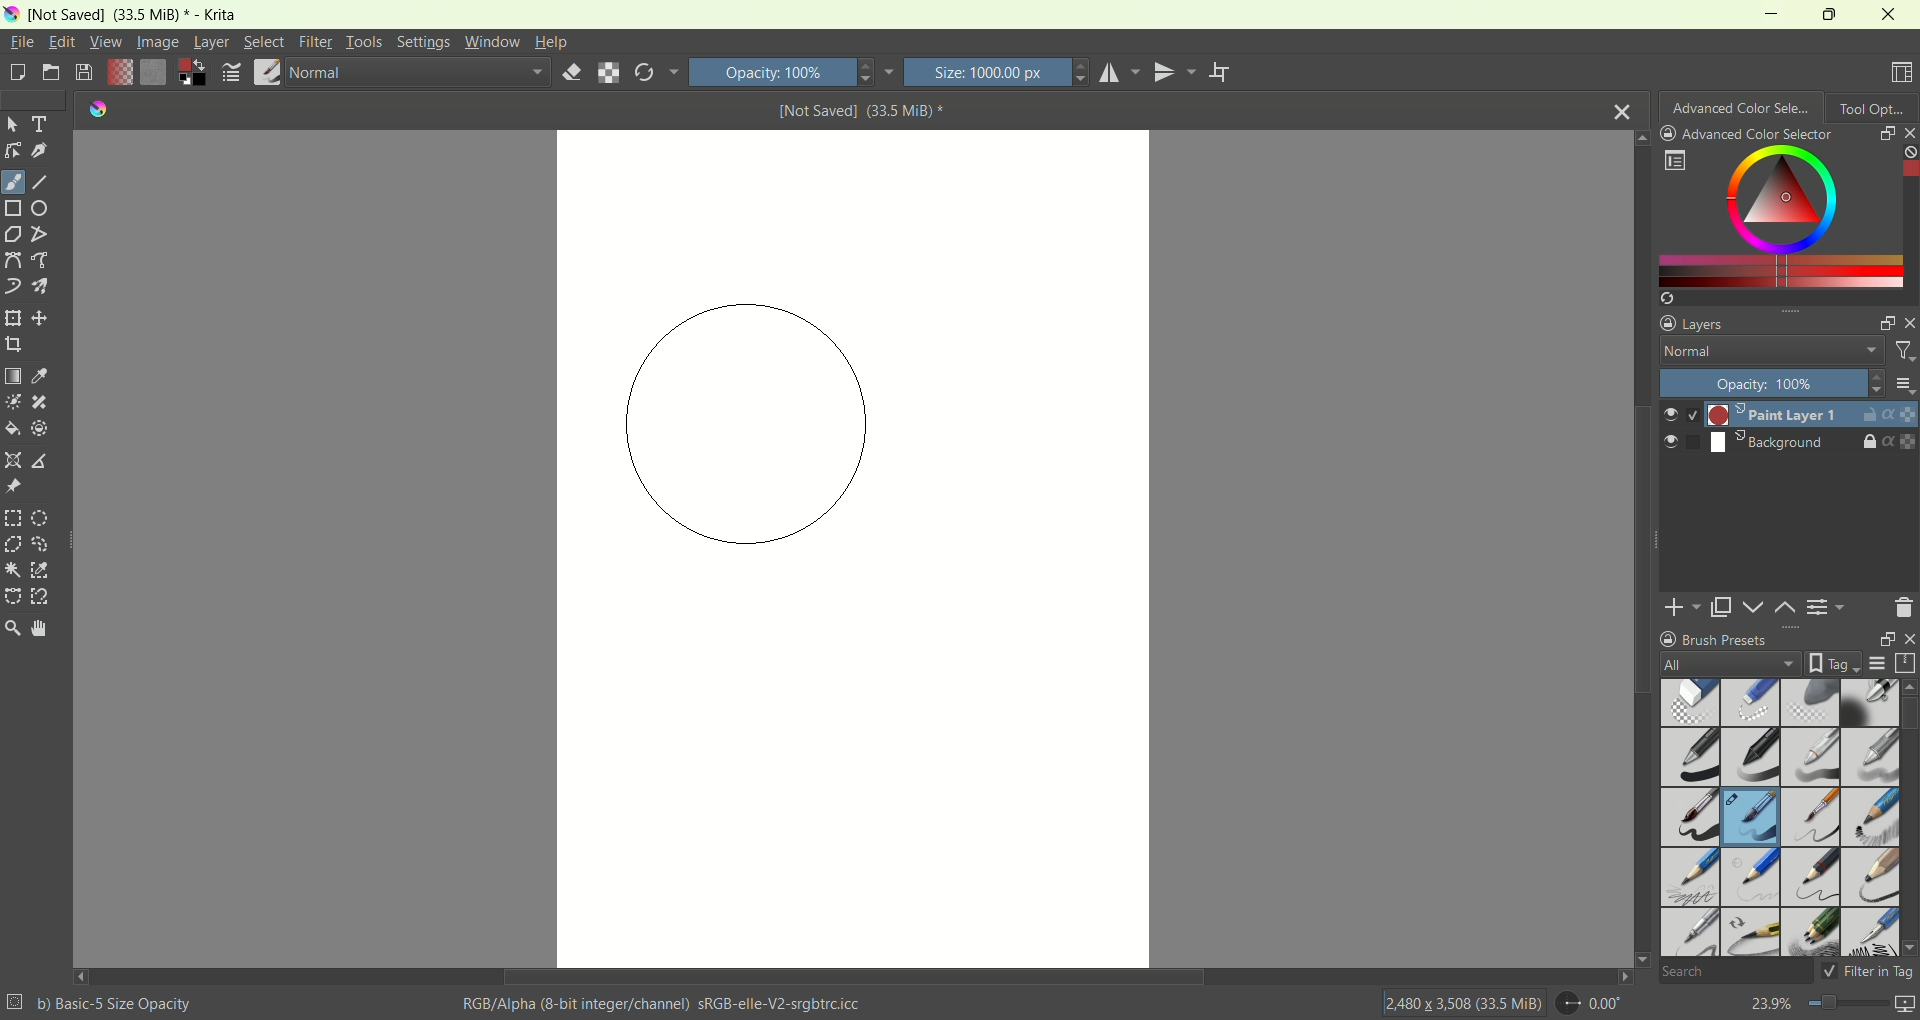  What do you see at coordinates (1696, 322) in the screenshot?
I see `layers` at bounding box center [1696, 322].